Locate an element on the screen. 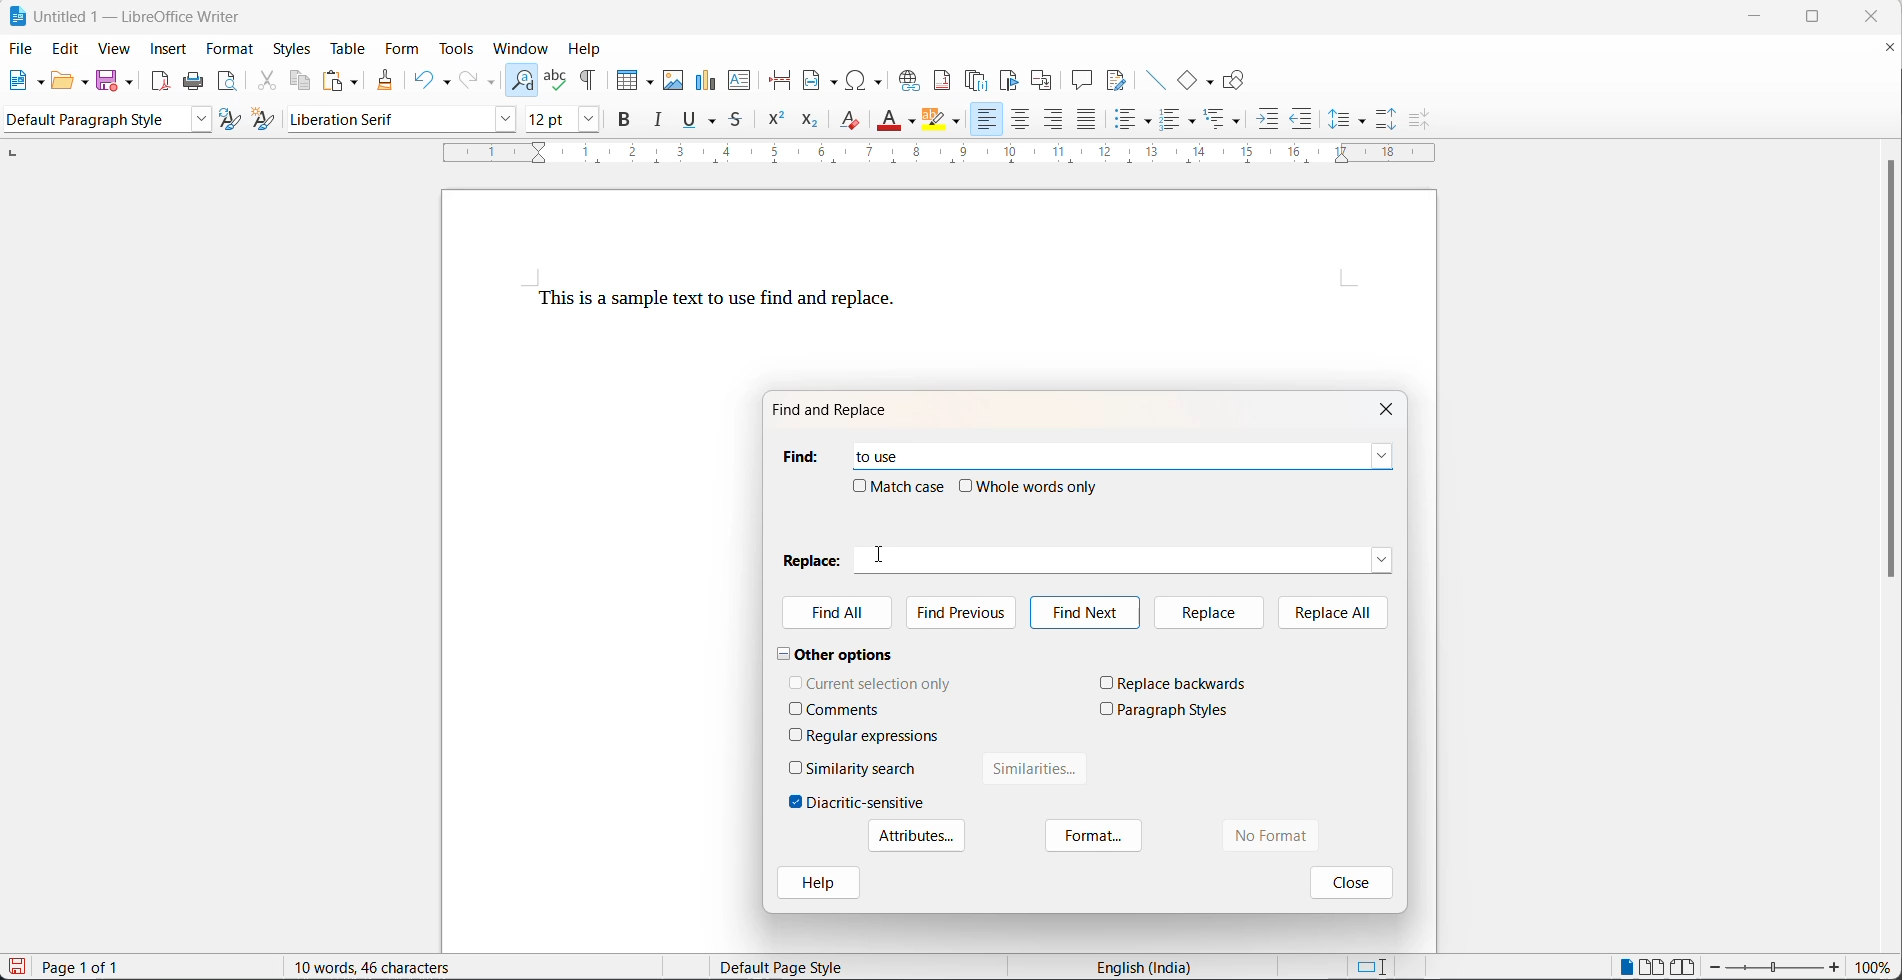 Image resolution: width=1902 pixels, height=980 pixels. checkbox is located at coordinates (796, 681).